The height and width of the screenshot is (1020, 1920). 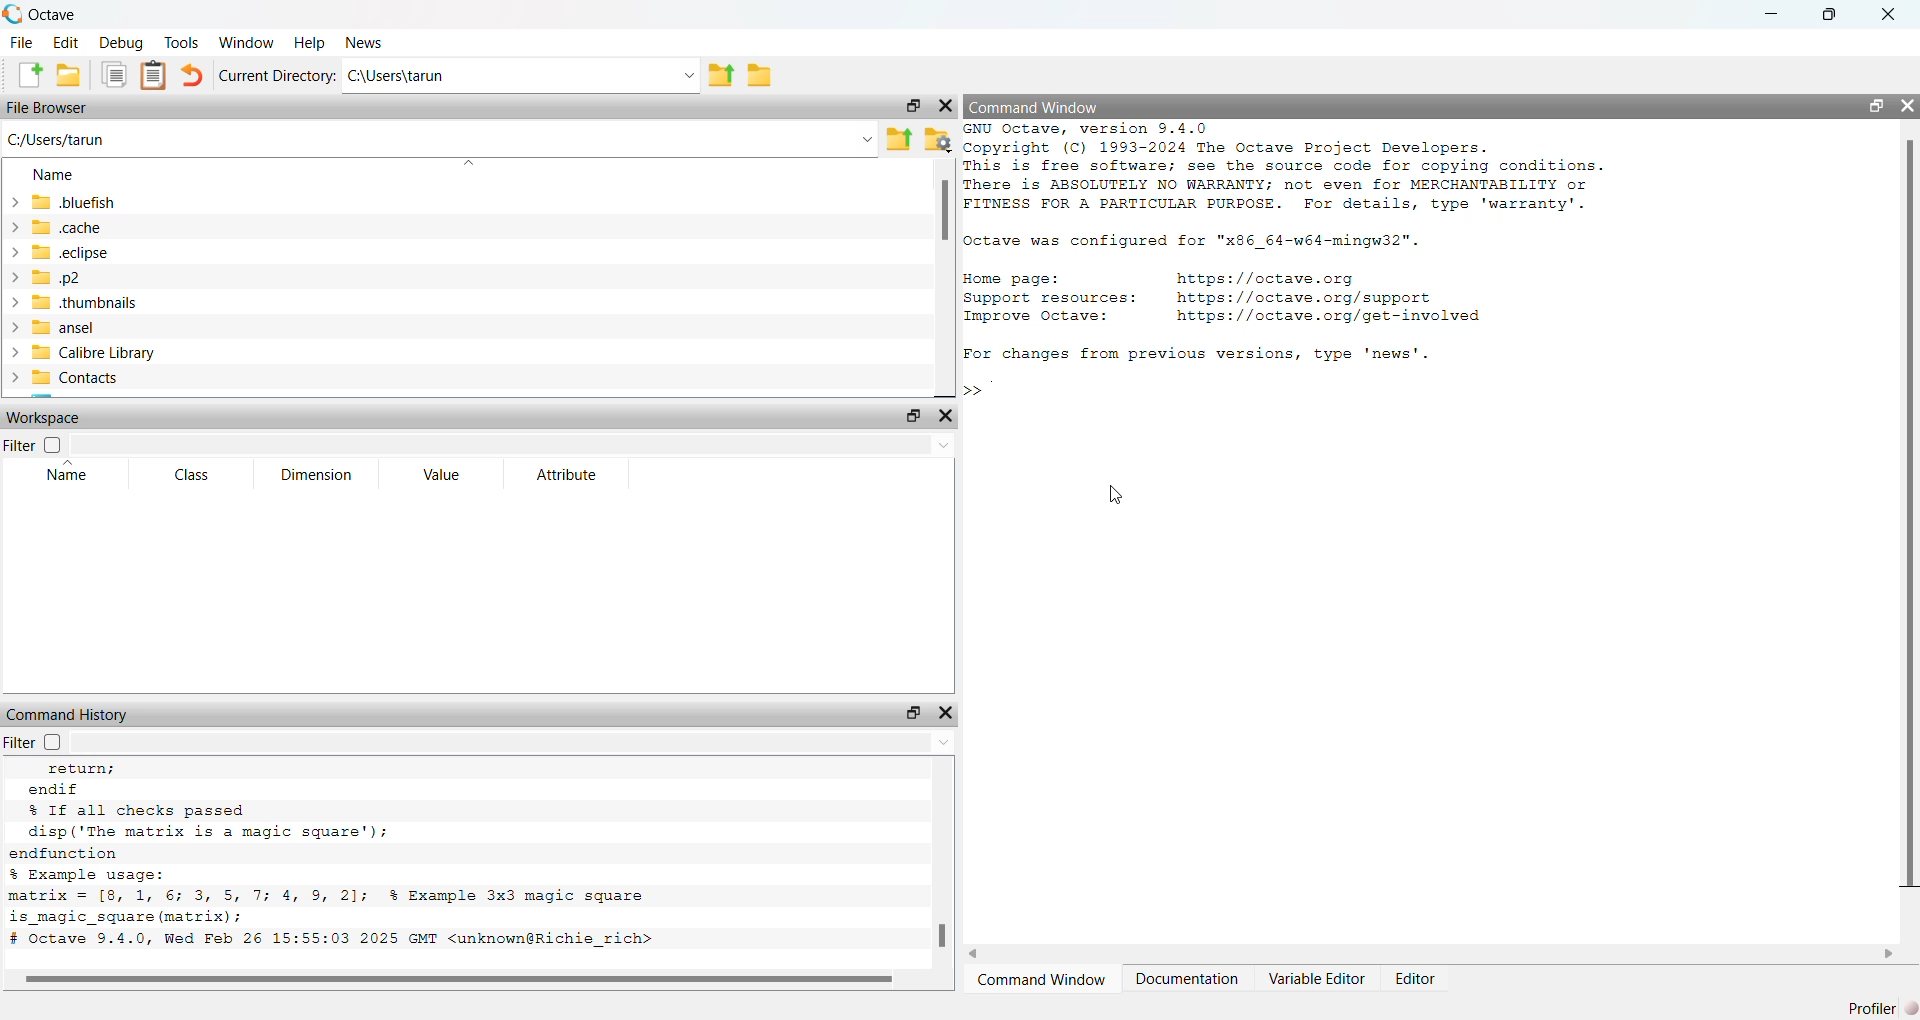 What do you see at coordinates (366, 42) in the screenshot?
I see `News` at bounding box center [366, 42].